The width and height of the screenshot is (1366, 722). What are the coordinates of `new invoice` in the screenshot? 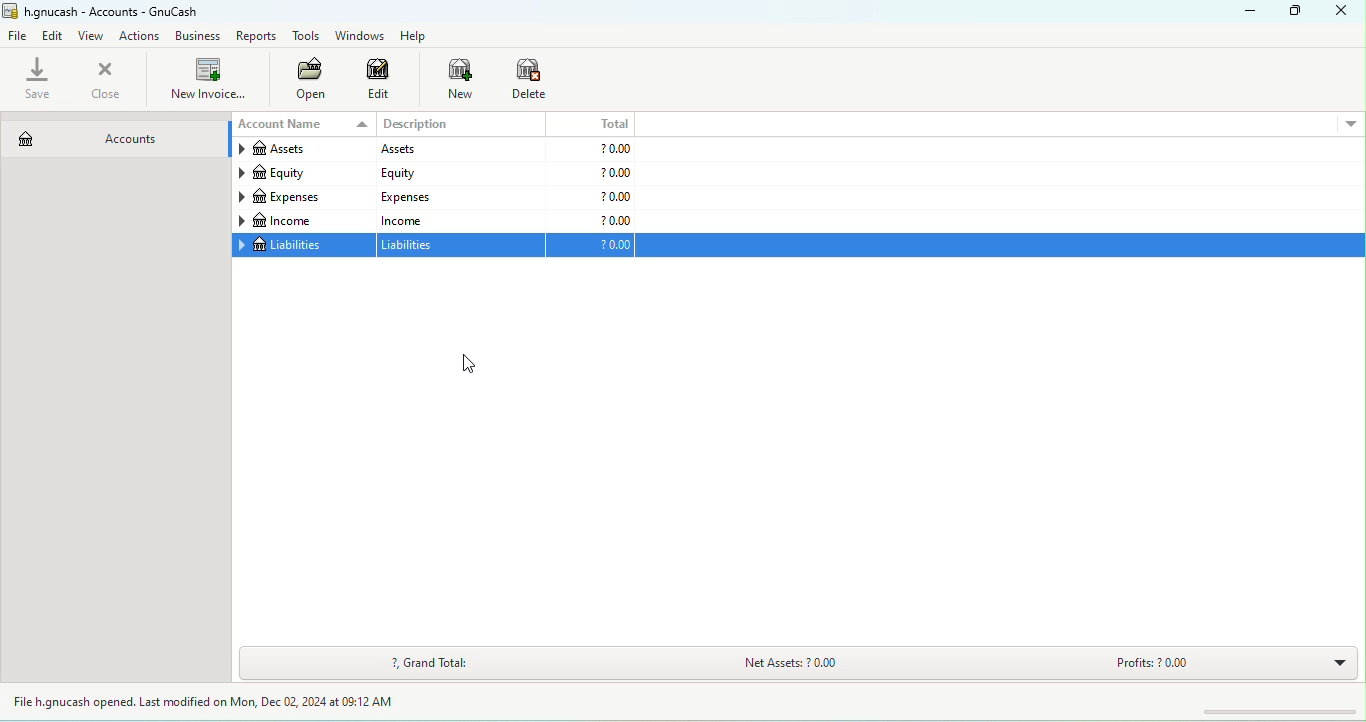 It's located at (206, 81).